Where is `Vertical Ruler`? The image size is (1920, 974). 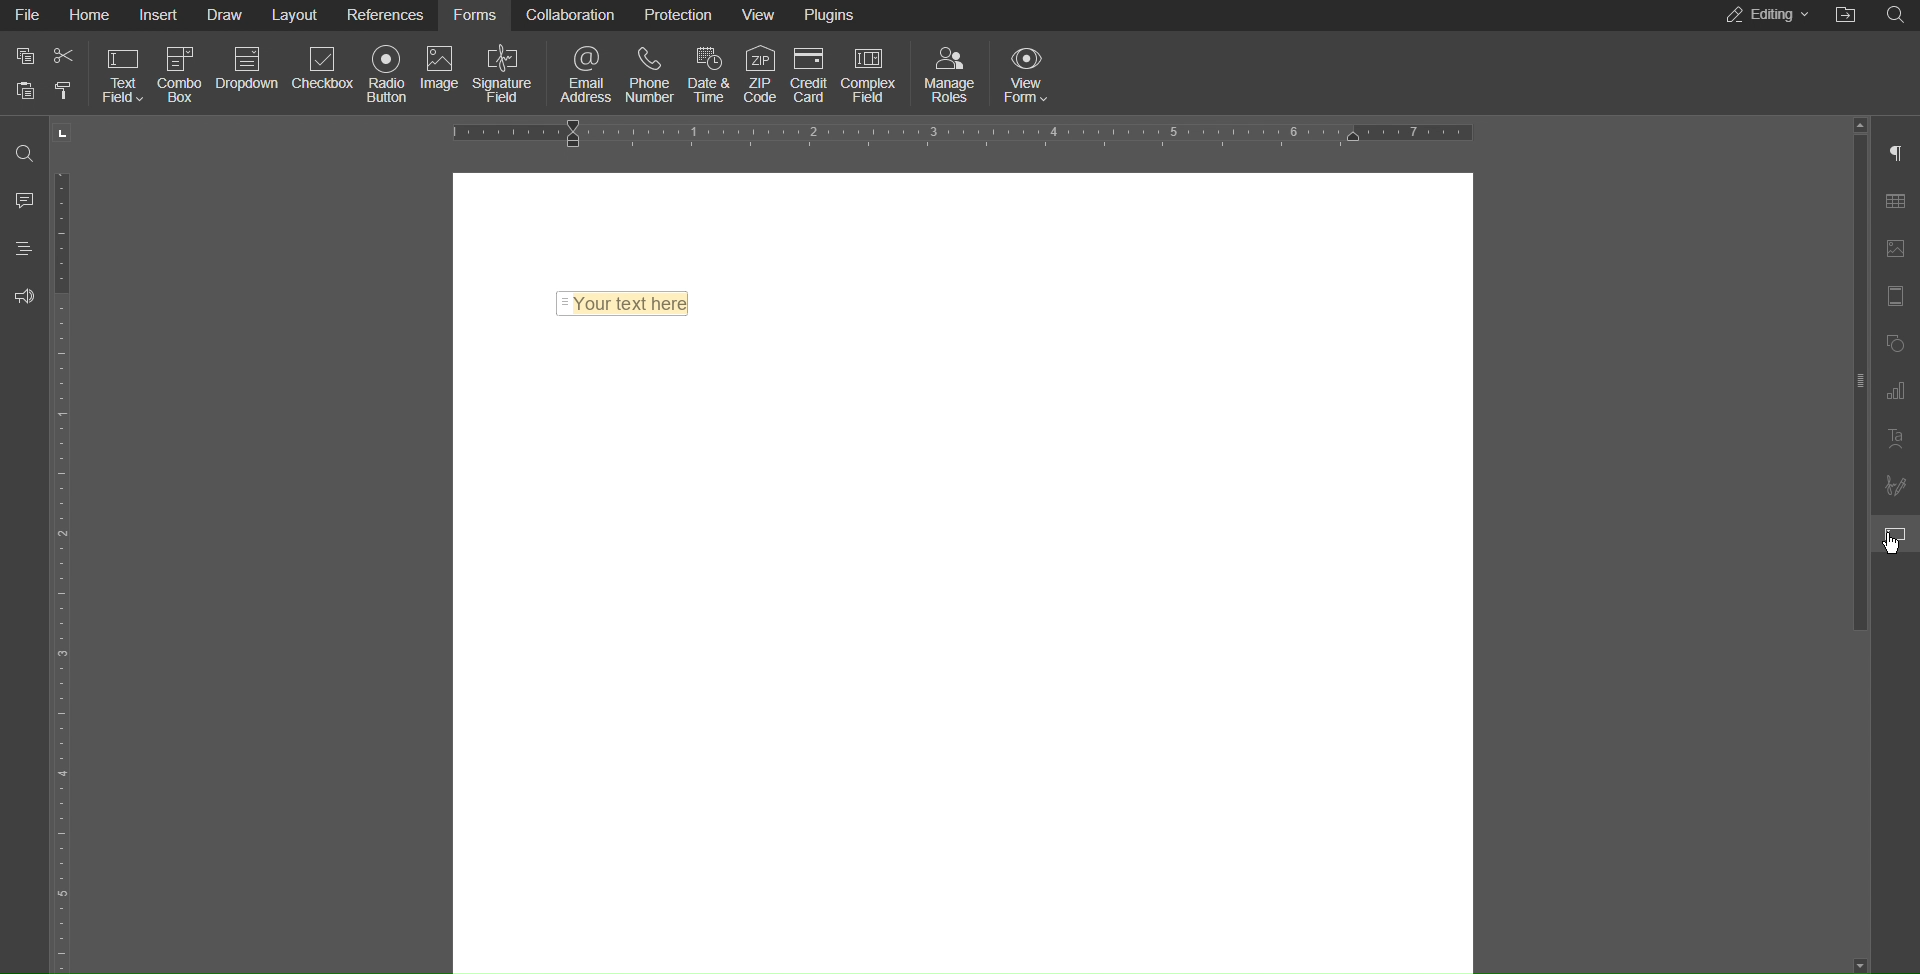
Vertical Ruler is located at coordinates (65, 568).